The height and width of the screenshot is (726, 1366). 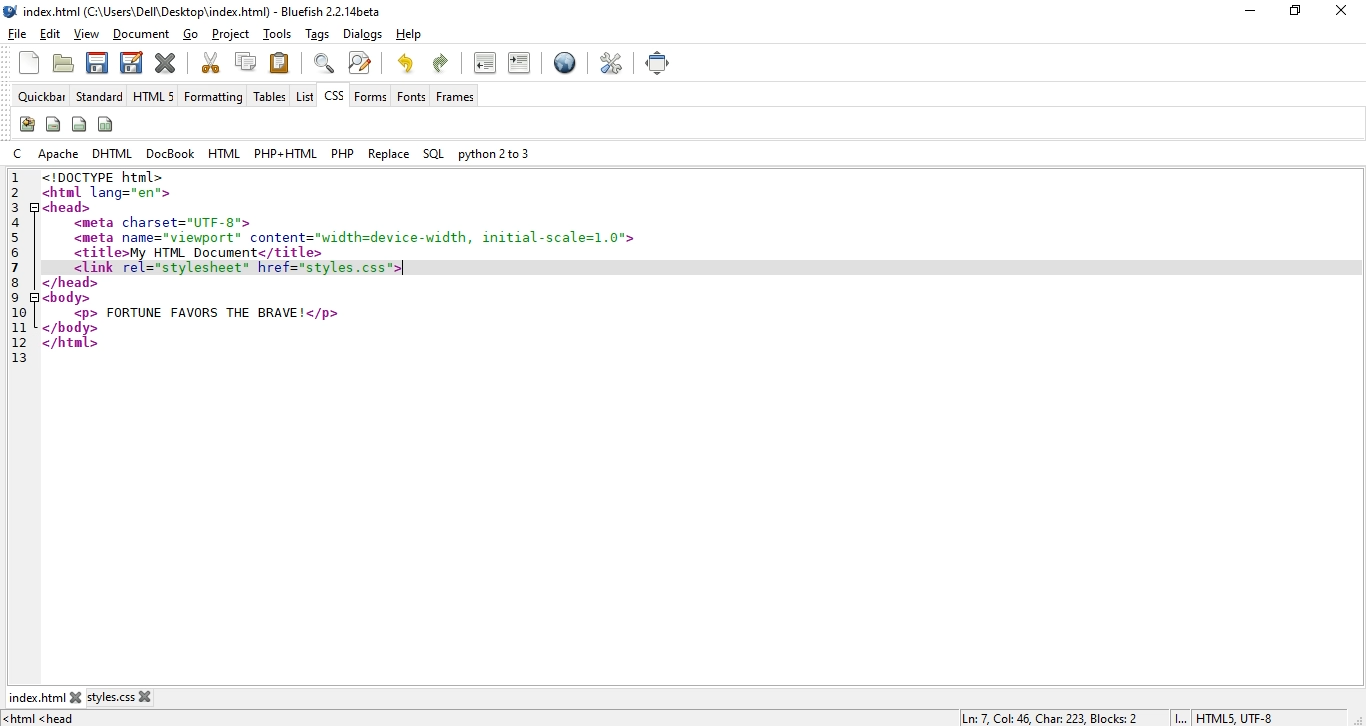 What do you see at coordinates (12, 12) in the screenshot?
I see `bluefish logo` at bounding box center [12, 12].